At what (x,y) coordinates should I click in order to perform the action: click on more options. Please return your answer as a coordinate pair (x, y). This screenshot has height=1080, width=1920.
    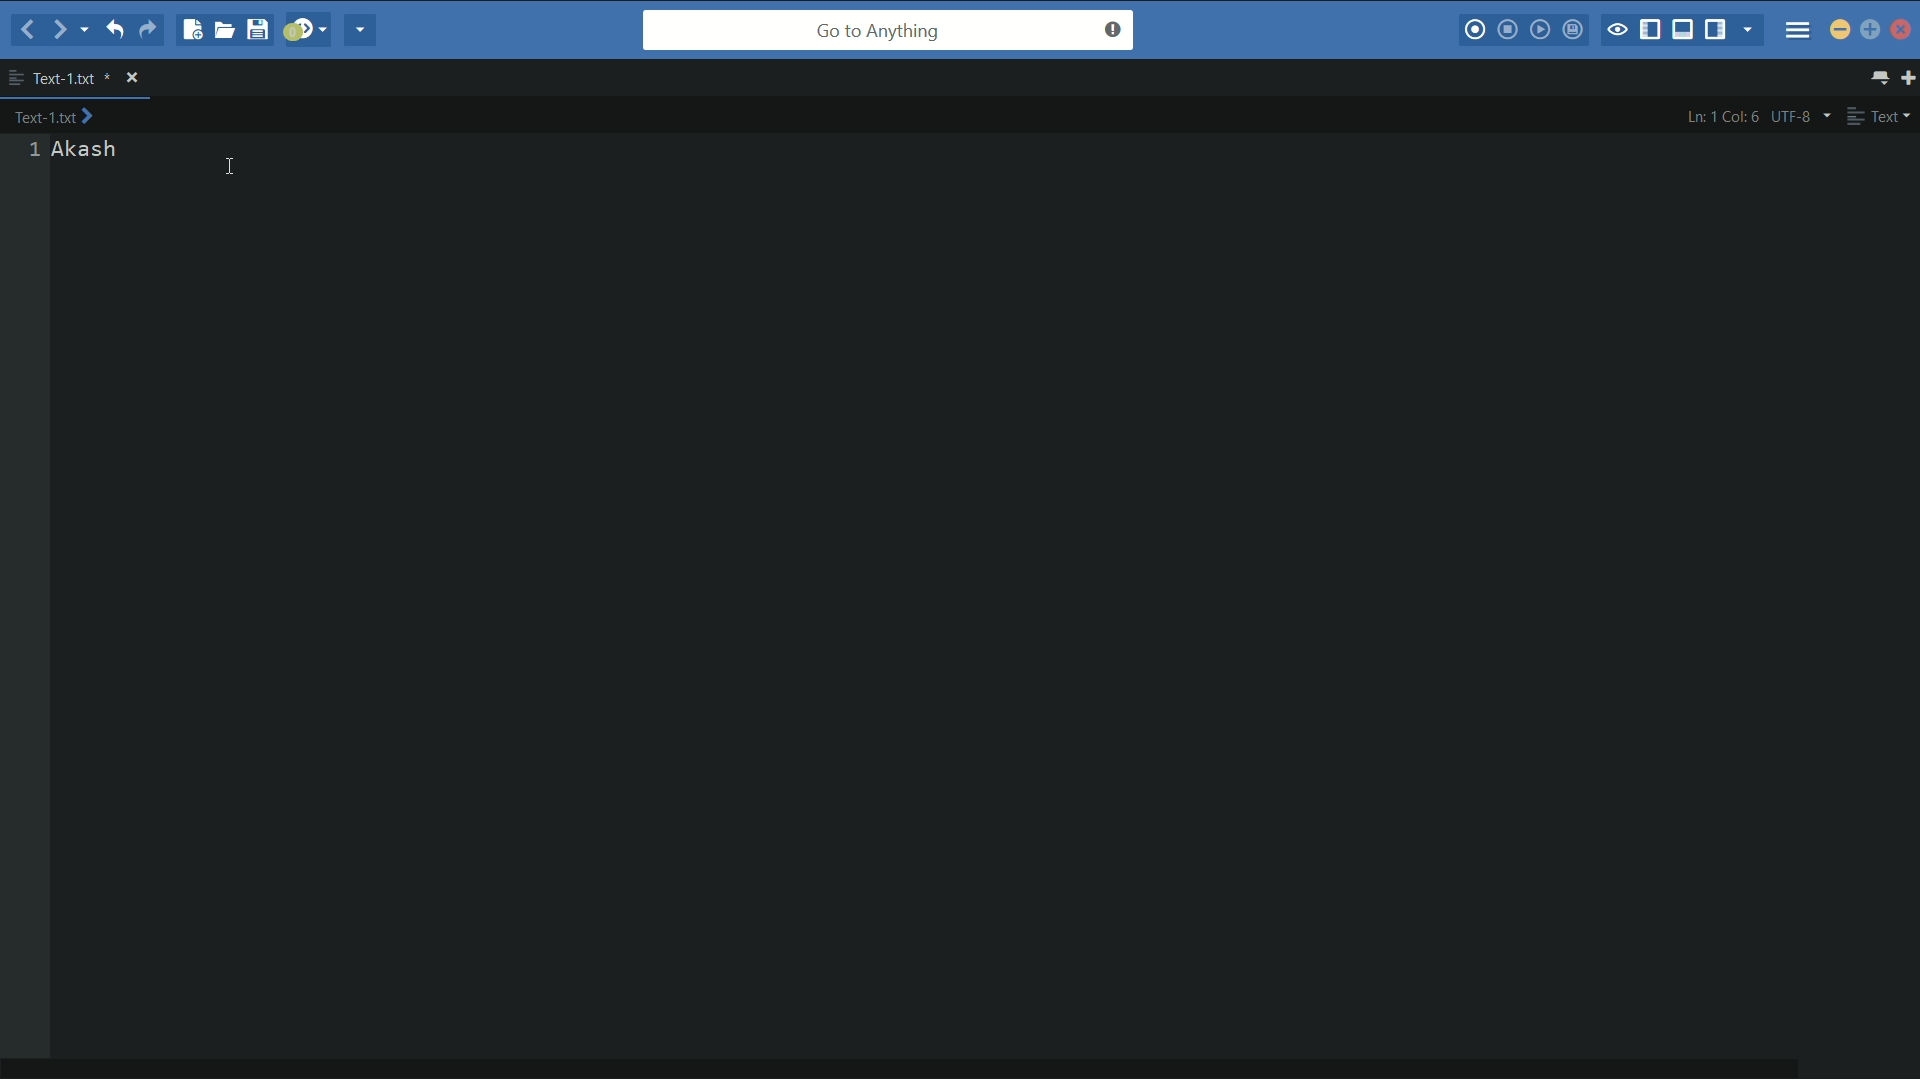
    Looking at the image, I should click on (16, 78).